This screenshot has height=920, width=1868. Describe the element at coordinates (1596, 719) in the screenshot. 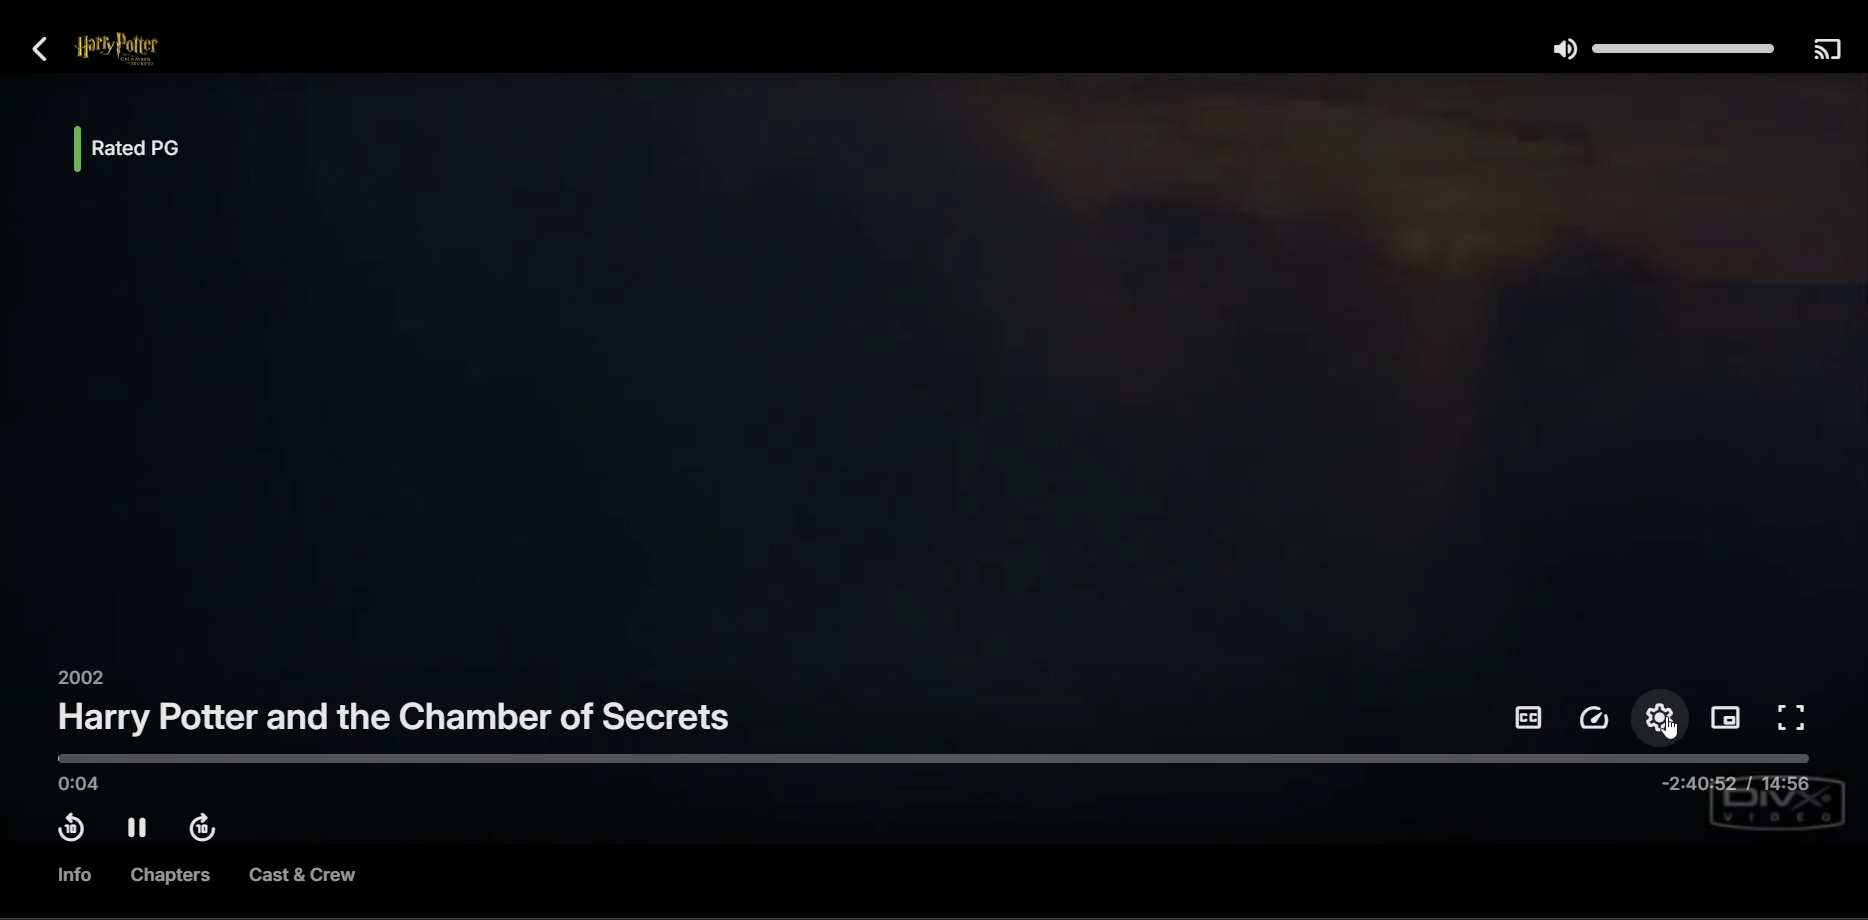

I see `Playback Settings` at that location.